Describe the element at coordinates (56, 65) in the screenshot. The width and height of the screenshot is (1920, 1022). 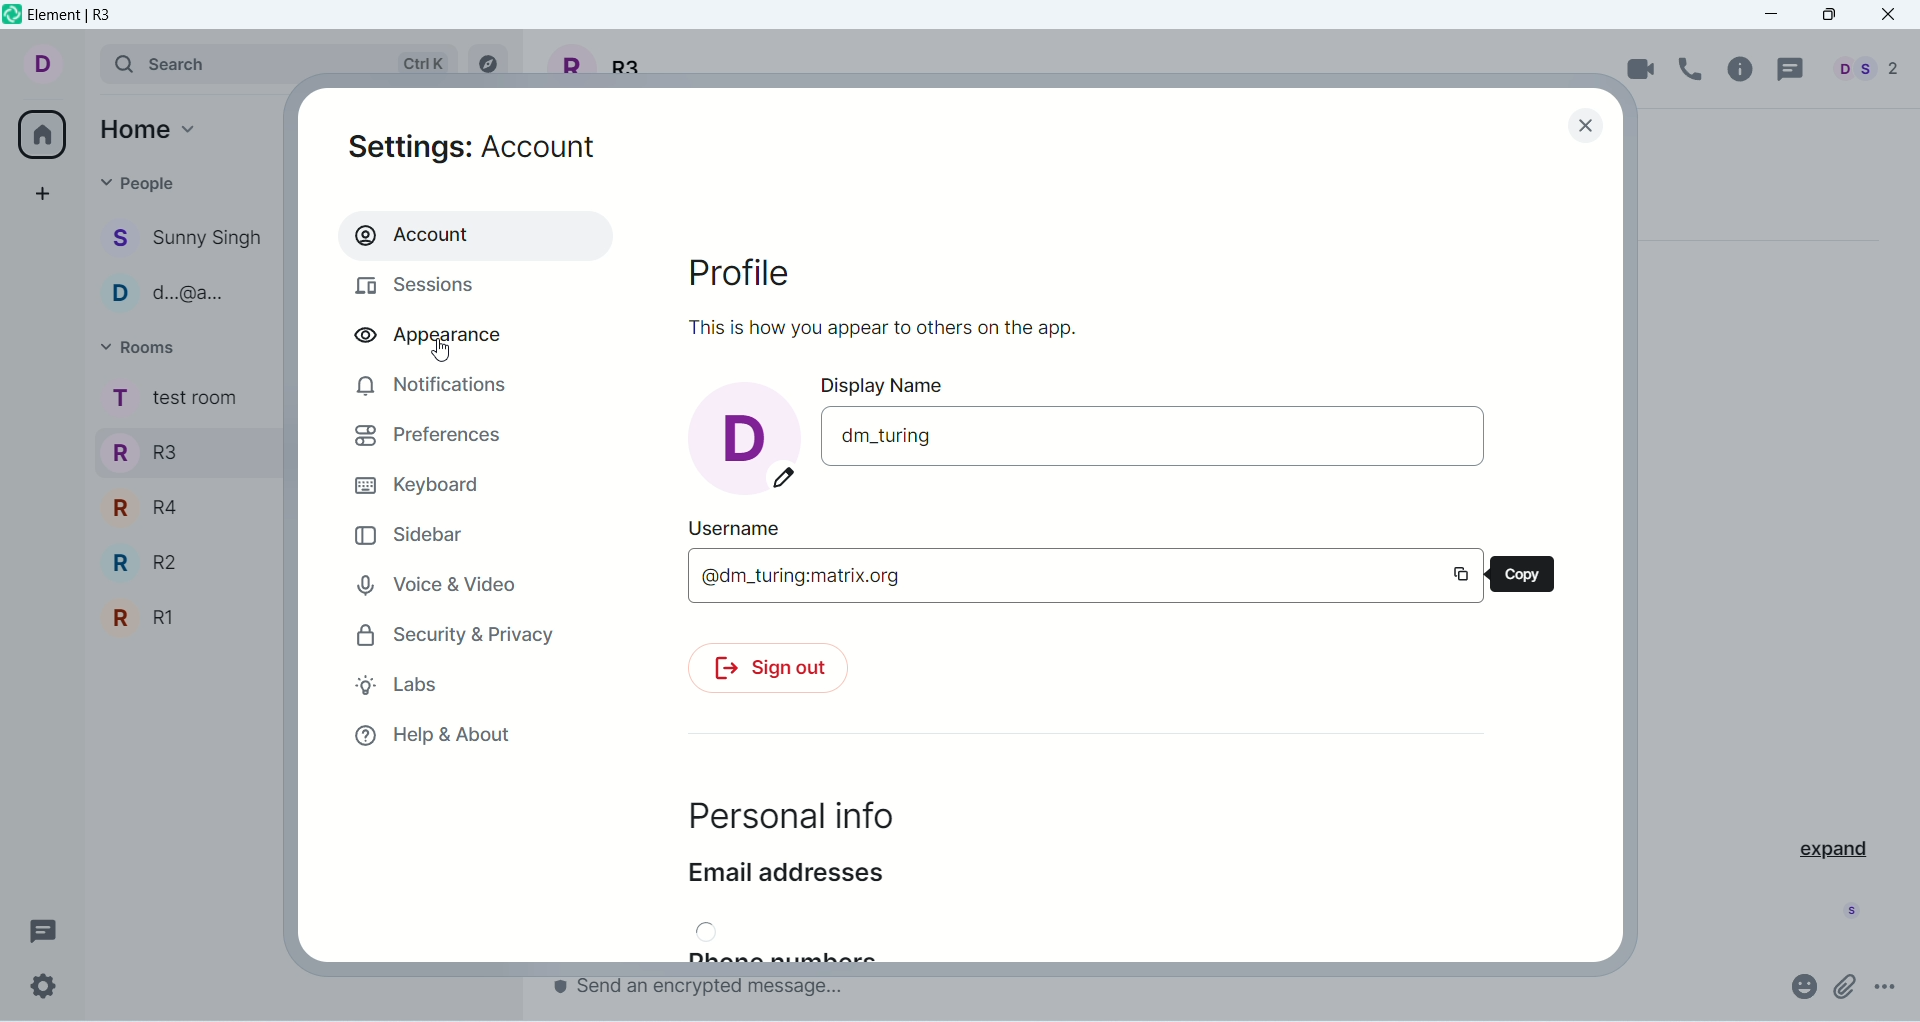
I see `account` at that location.